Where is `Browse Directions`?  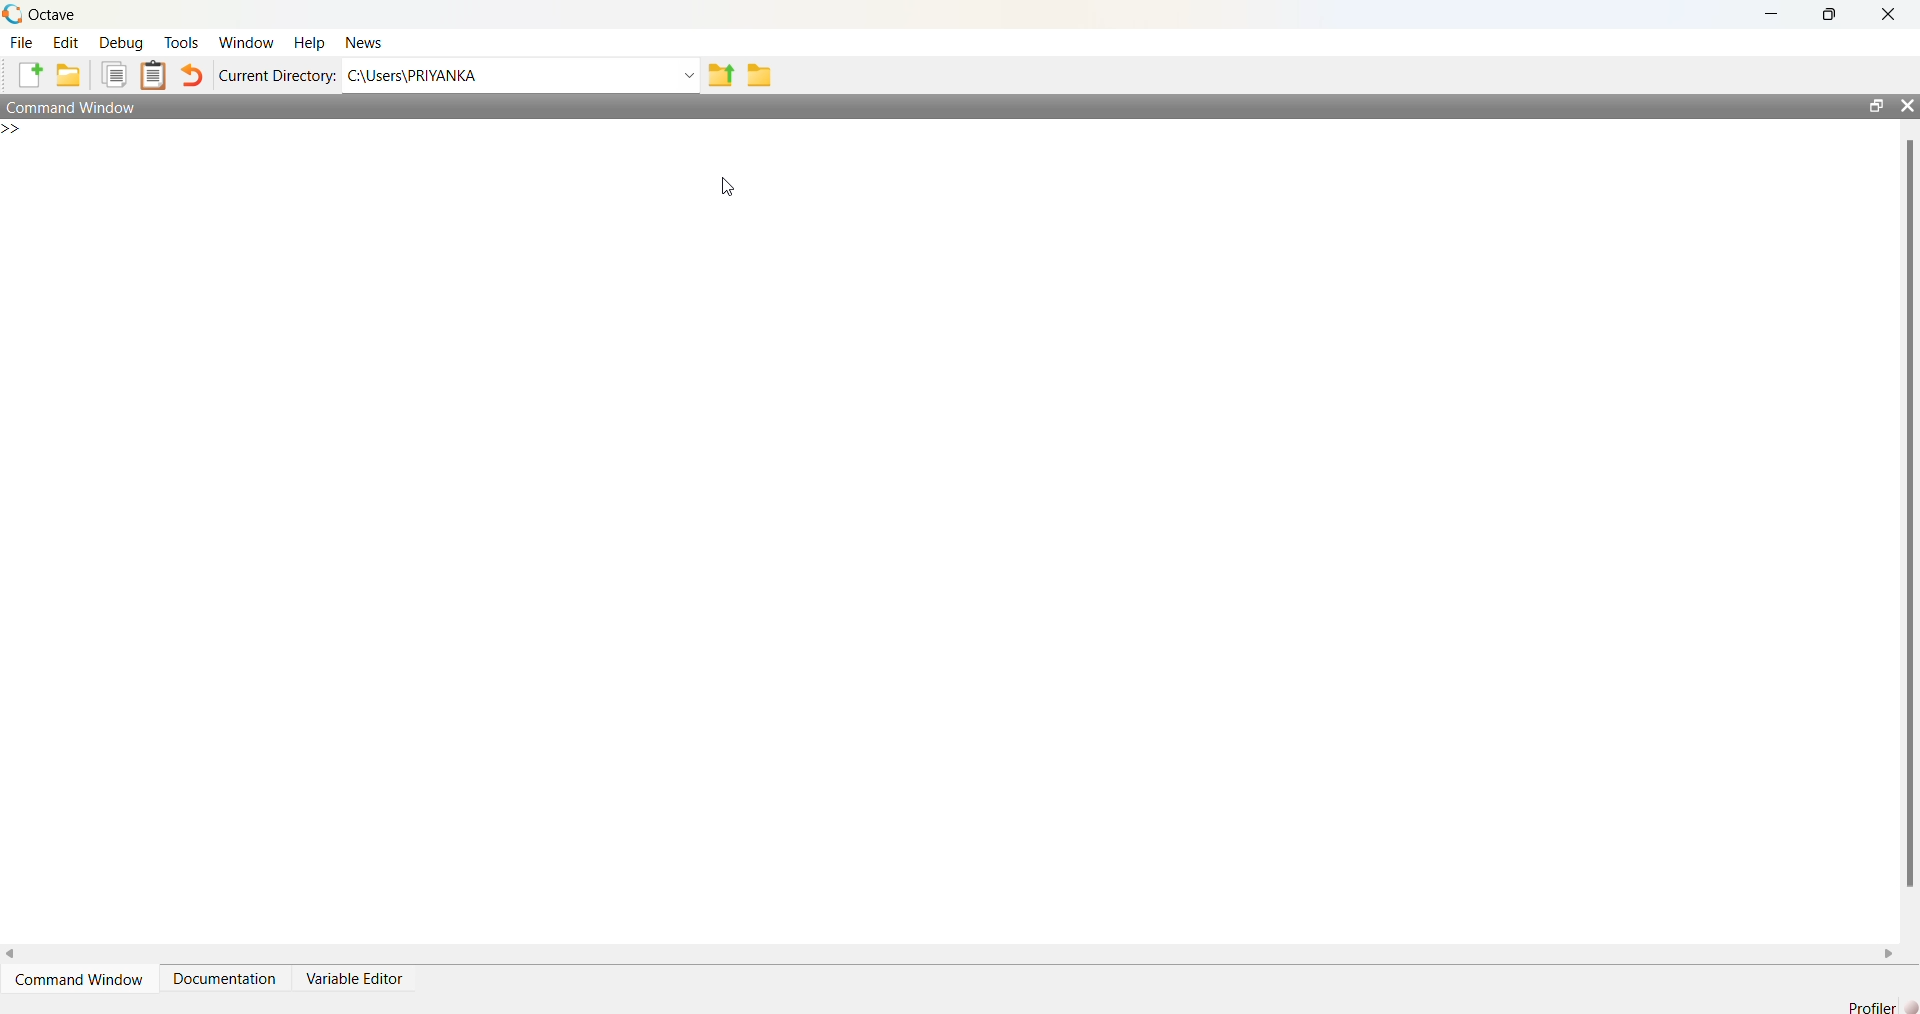 Browse Directions is located at coordinates (761, 75).